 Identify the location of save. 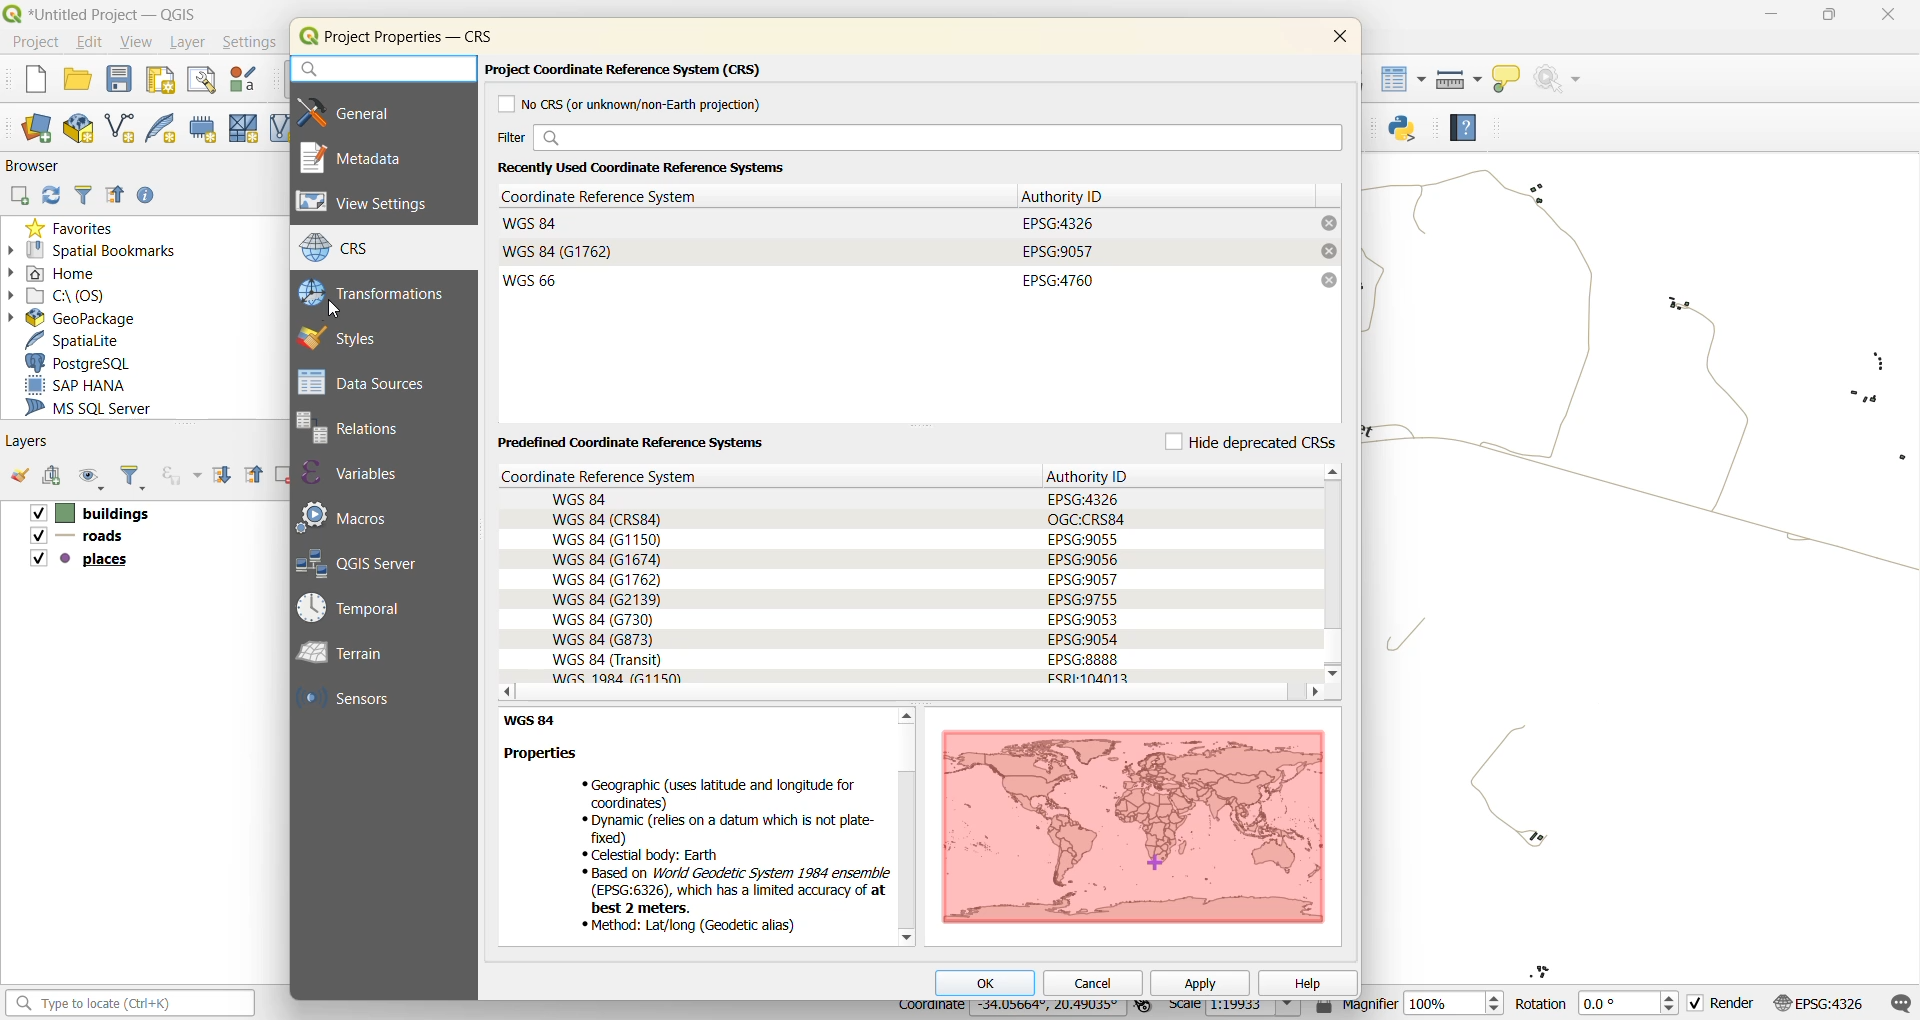
(120, 81).